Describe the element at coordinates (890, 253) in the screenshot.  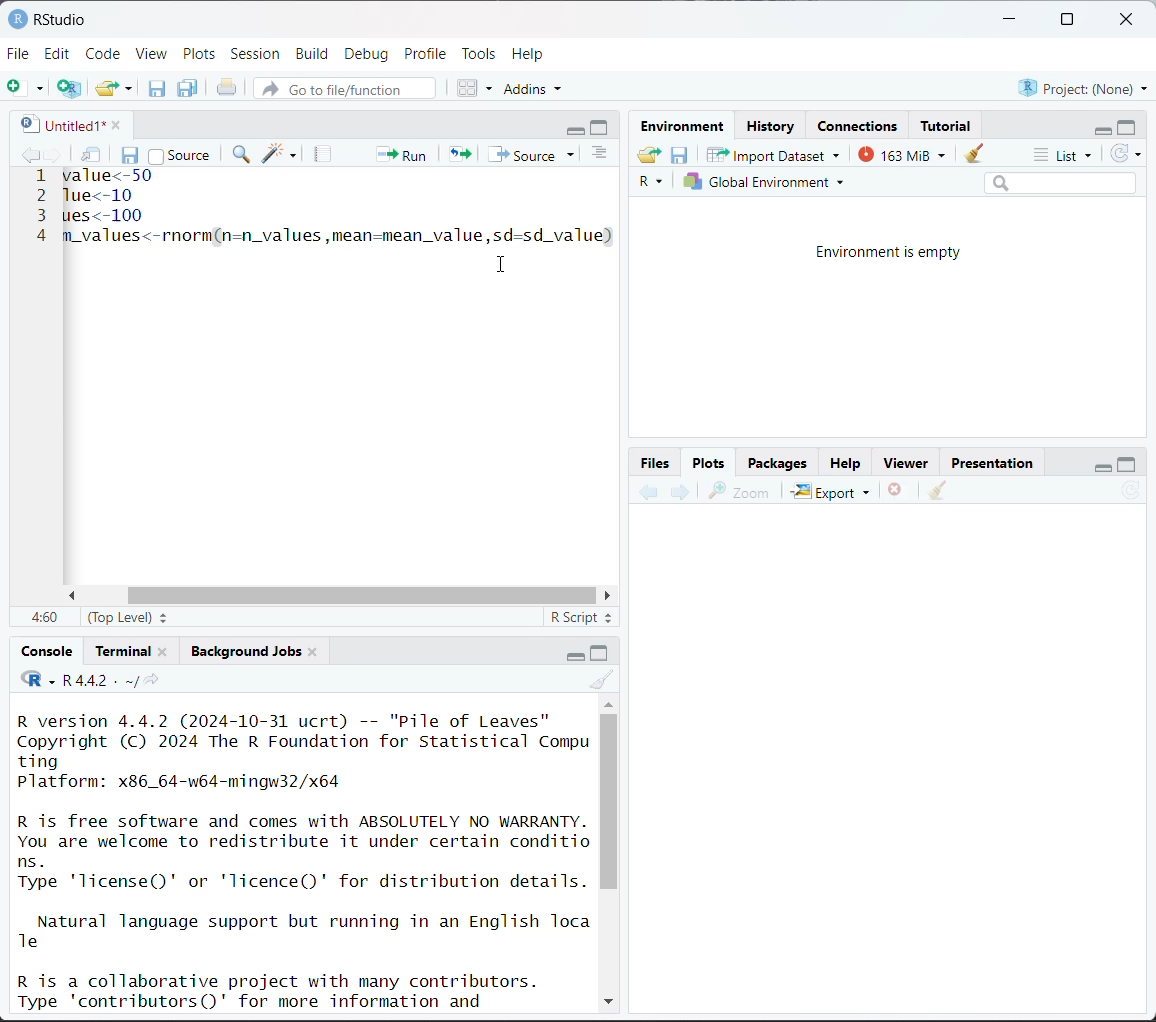
I see `Environment is empty` at that location.